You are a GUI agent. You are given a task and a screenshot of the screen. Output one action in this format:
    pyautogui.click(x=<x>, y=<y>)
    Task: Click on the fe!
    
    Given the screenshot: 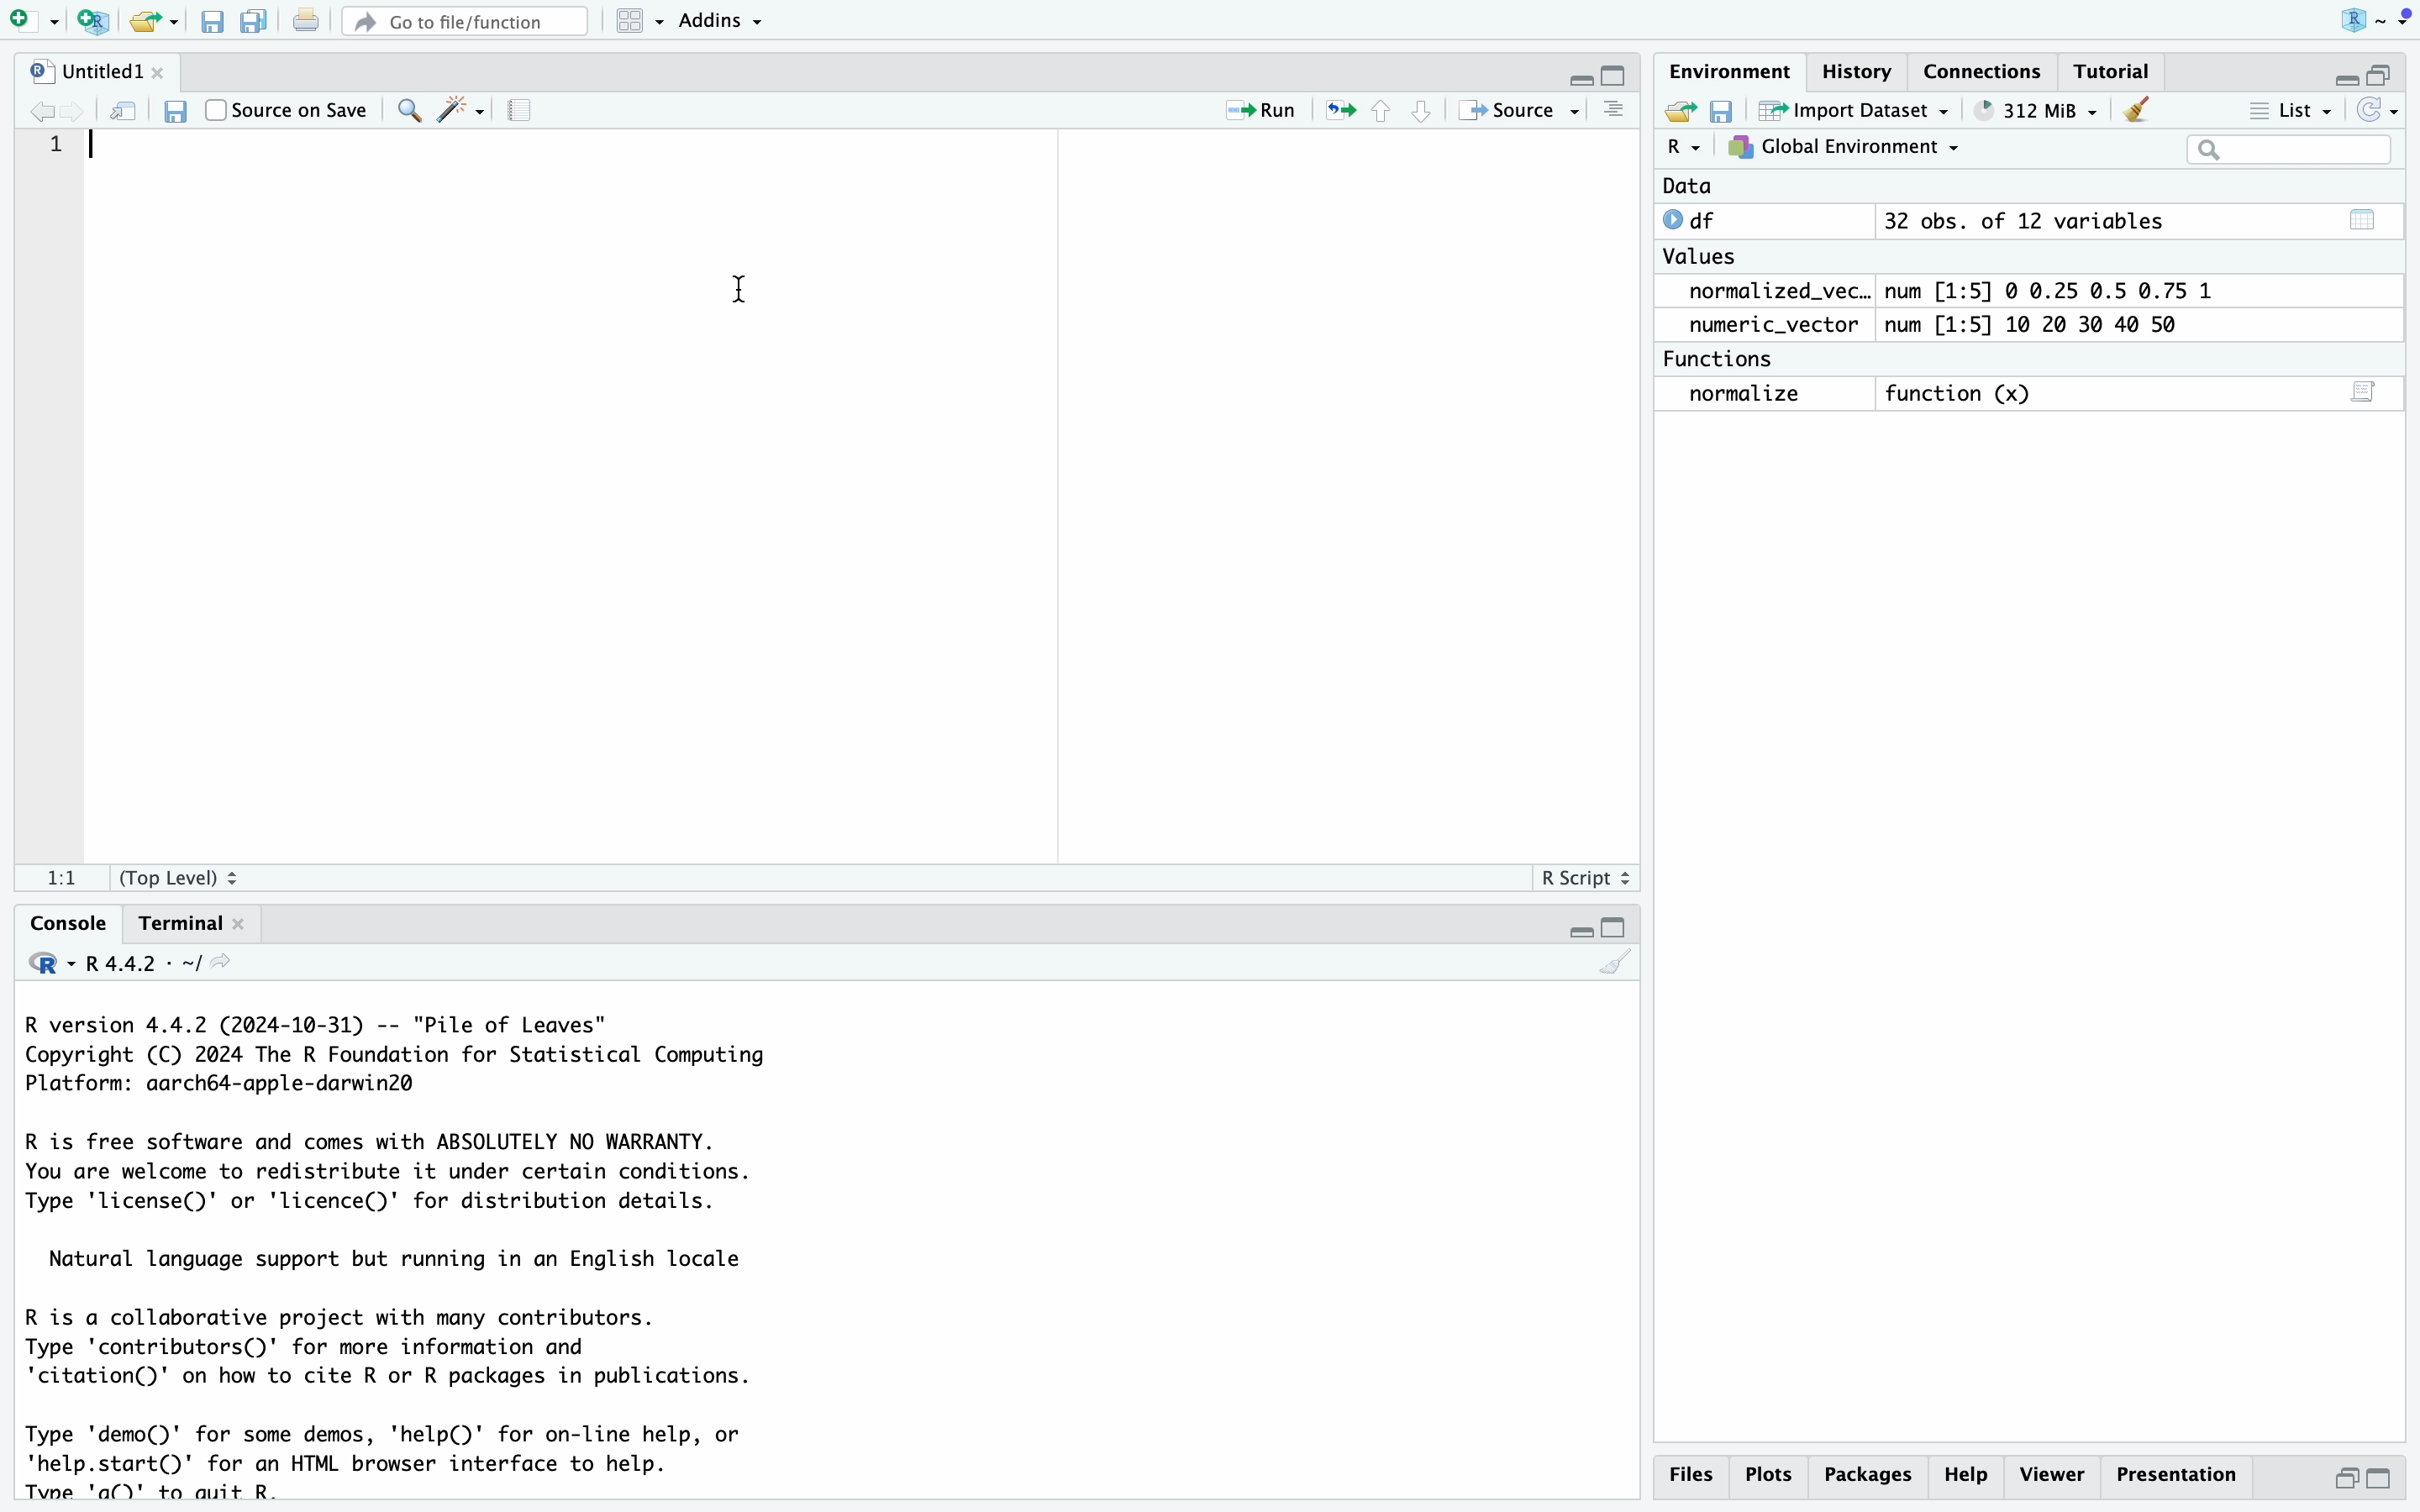 What is the action you would take?
    pyautogui.click(x=62, y=876)
    